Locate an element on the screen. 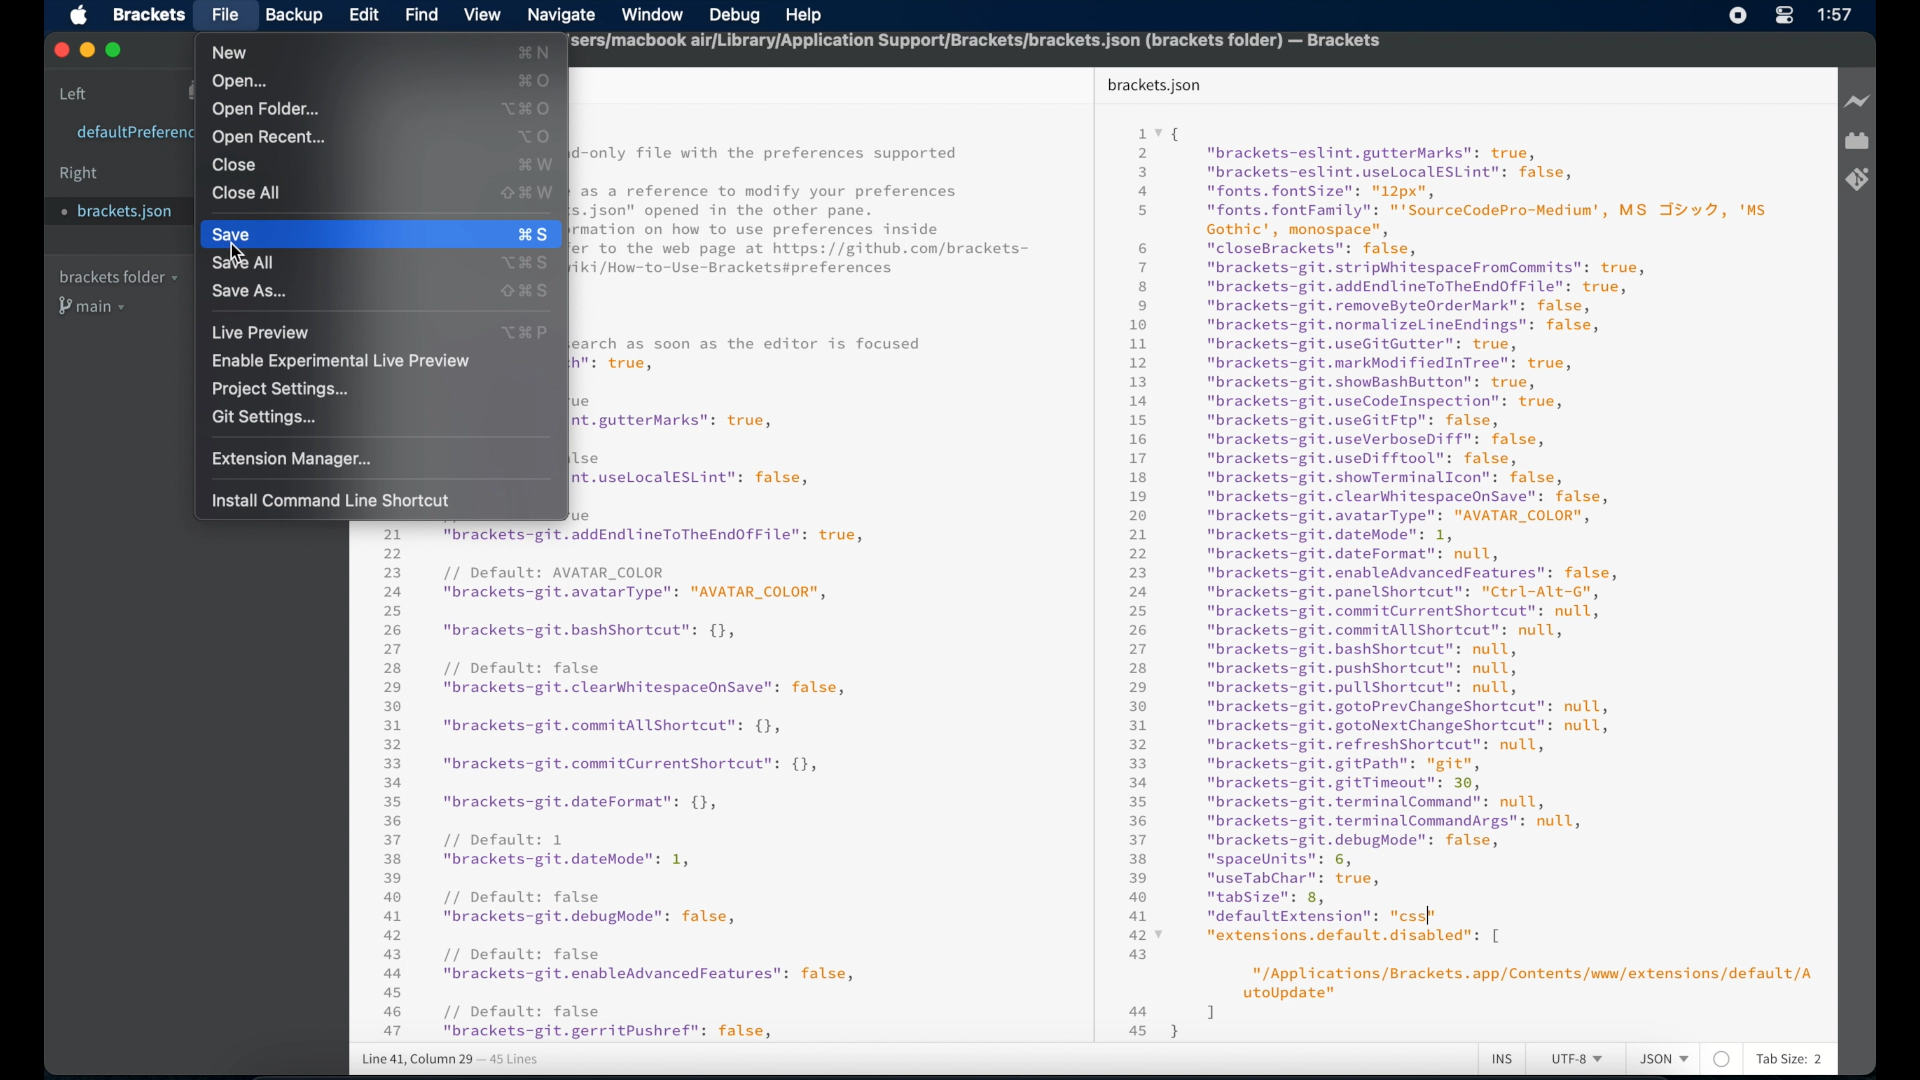 The width and height of the screenshot is (1920, 1080). extension manager... is located at coordinates (291, 459).